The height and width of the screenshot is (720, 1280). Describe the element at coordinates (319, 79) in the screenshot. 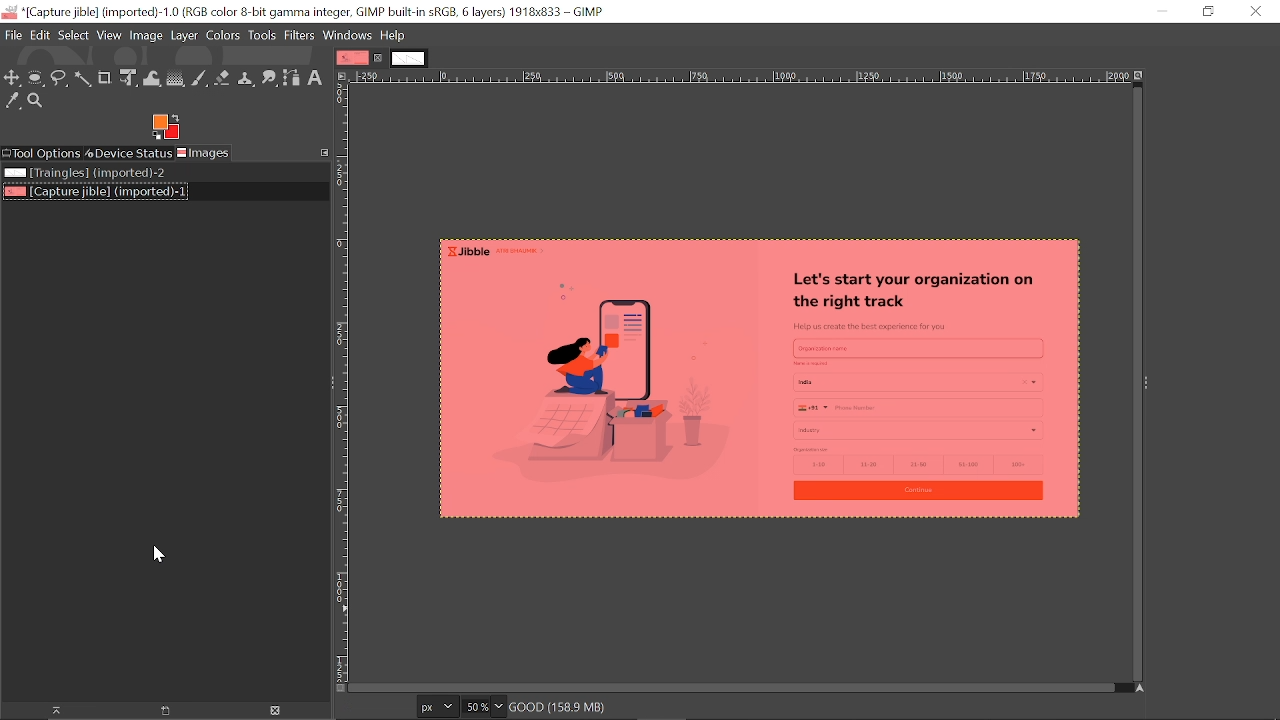

I see `Add text` at that location.